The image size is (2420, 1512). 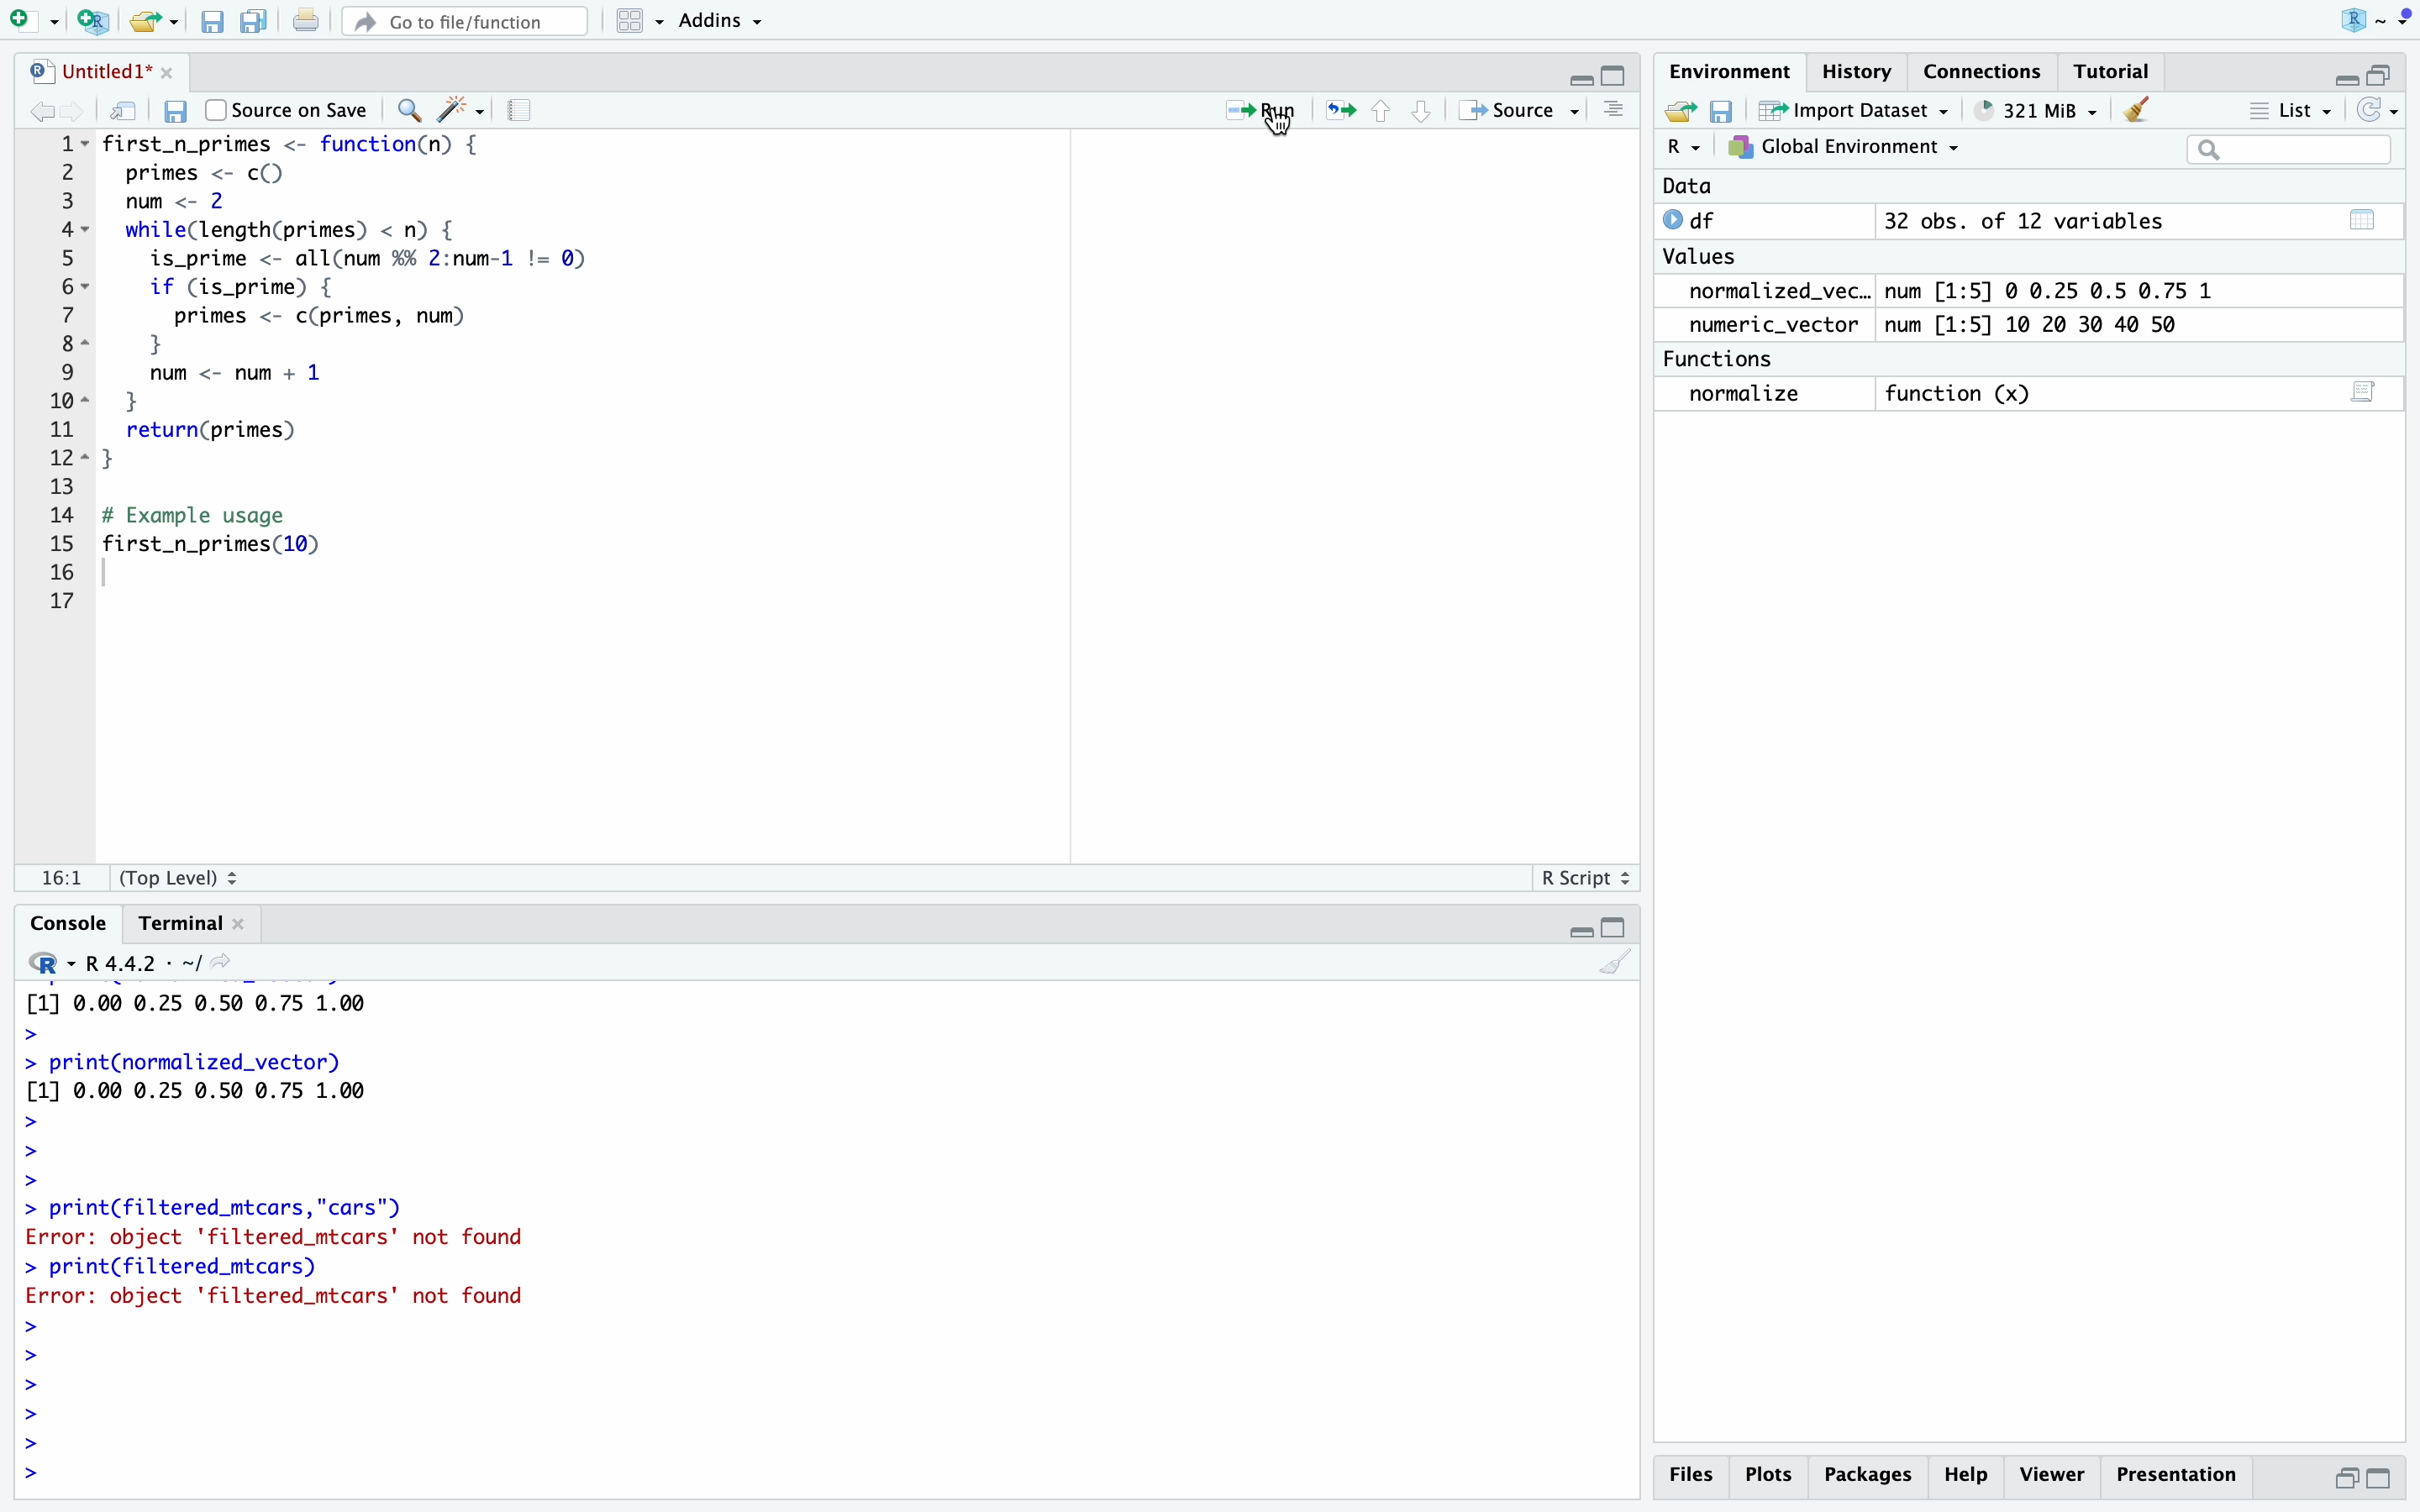 I want to click on numeric_vector num [1:5] 10 20 30 40 50, so click(x=1963, y=326).